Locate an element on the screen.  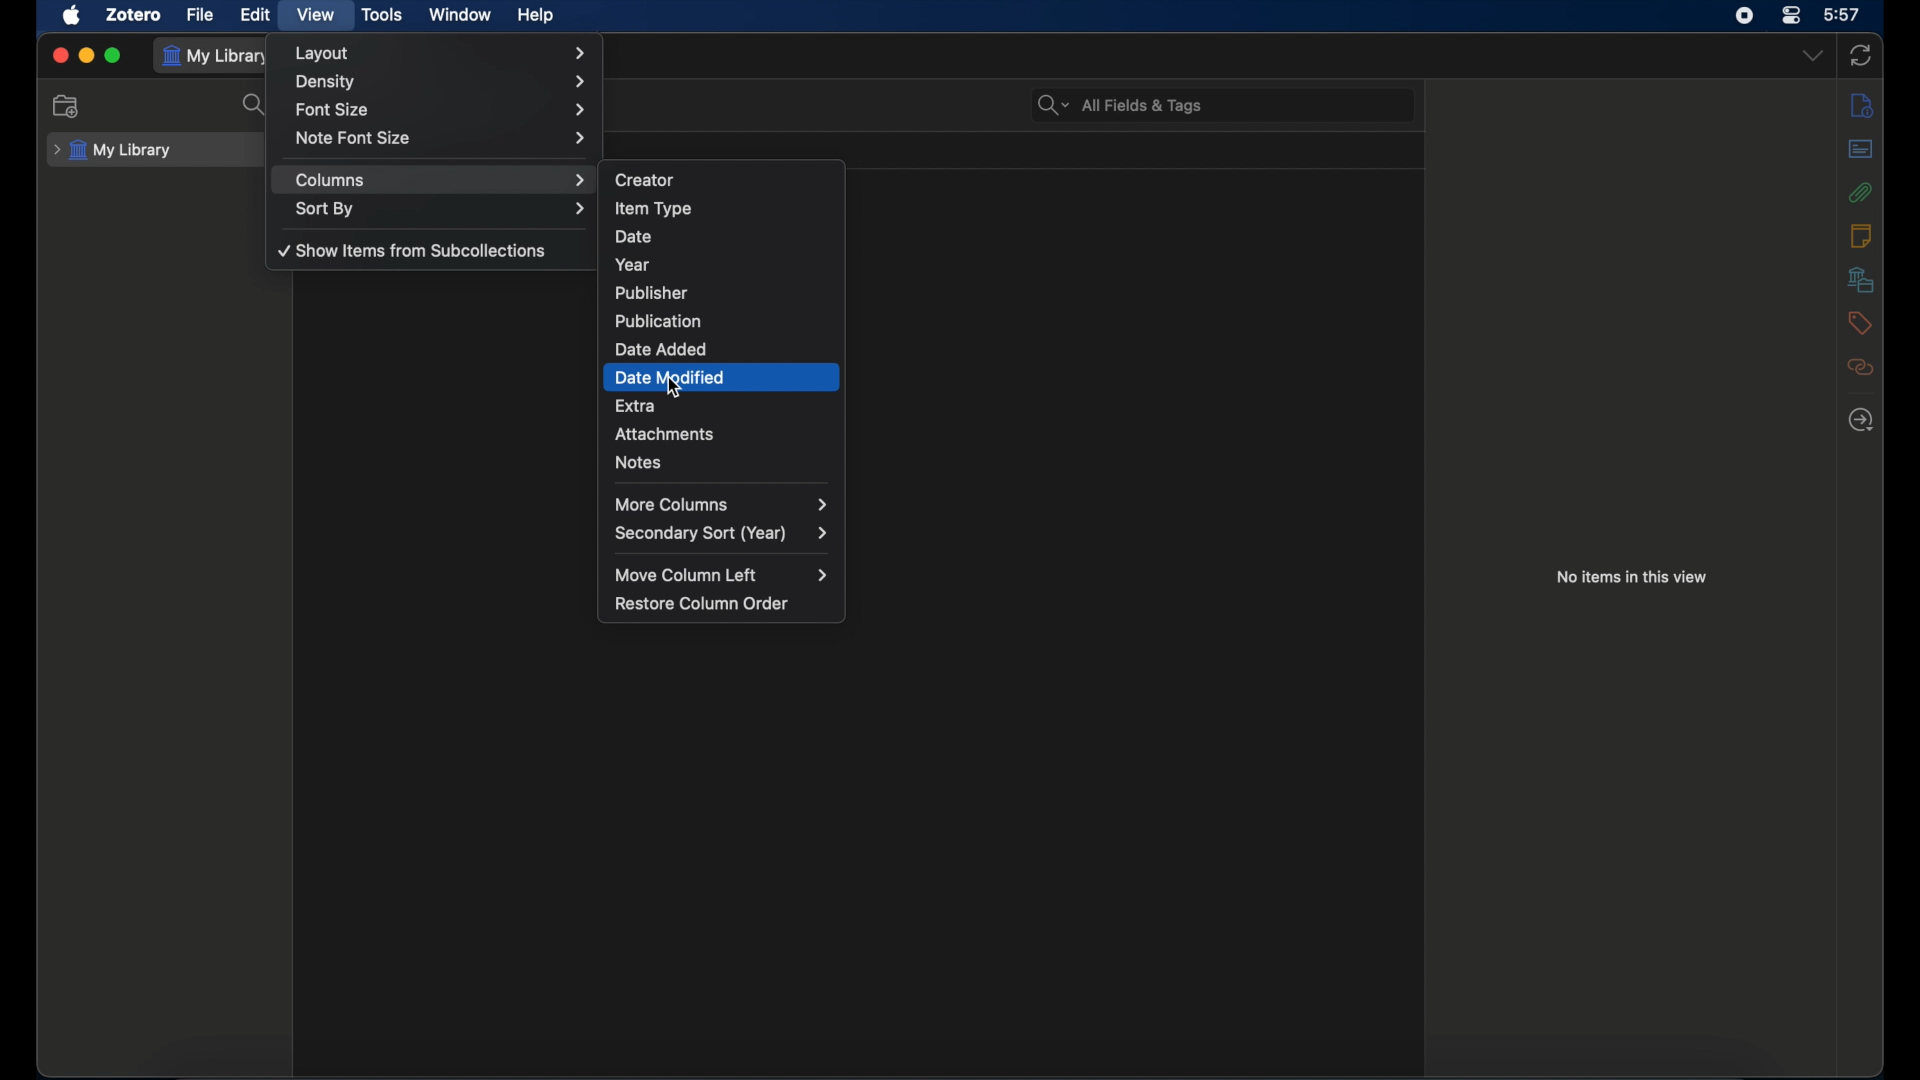
date modified is located at coordinates (724, 376).